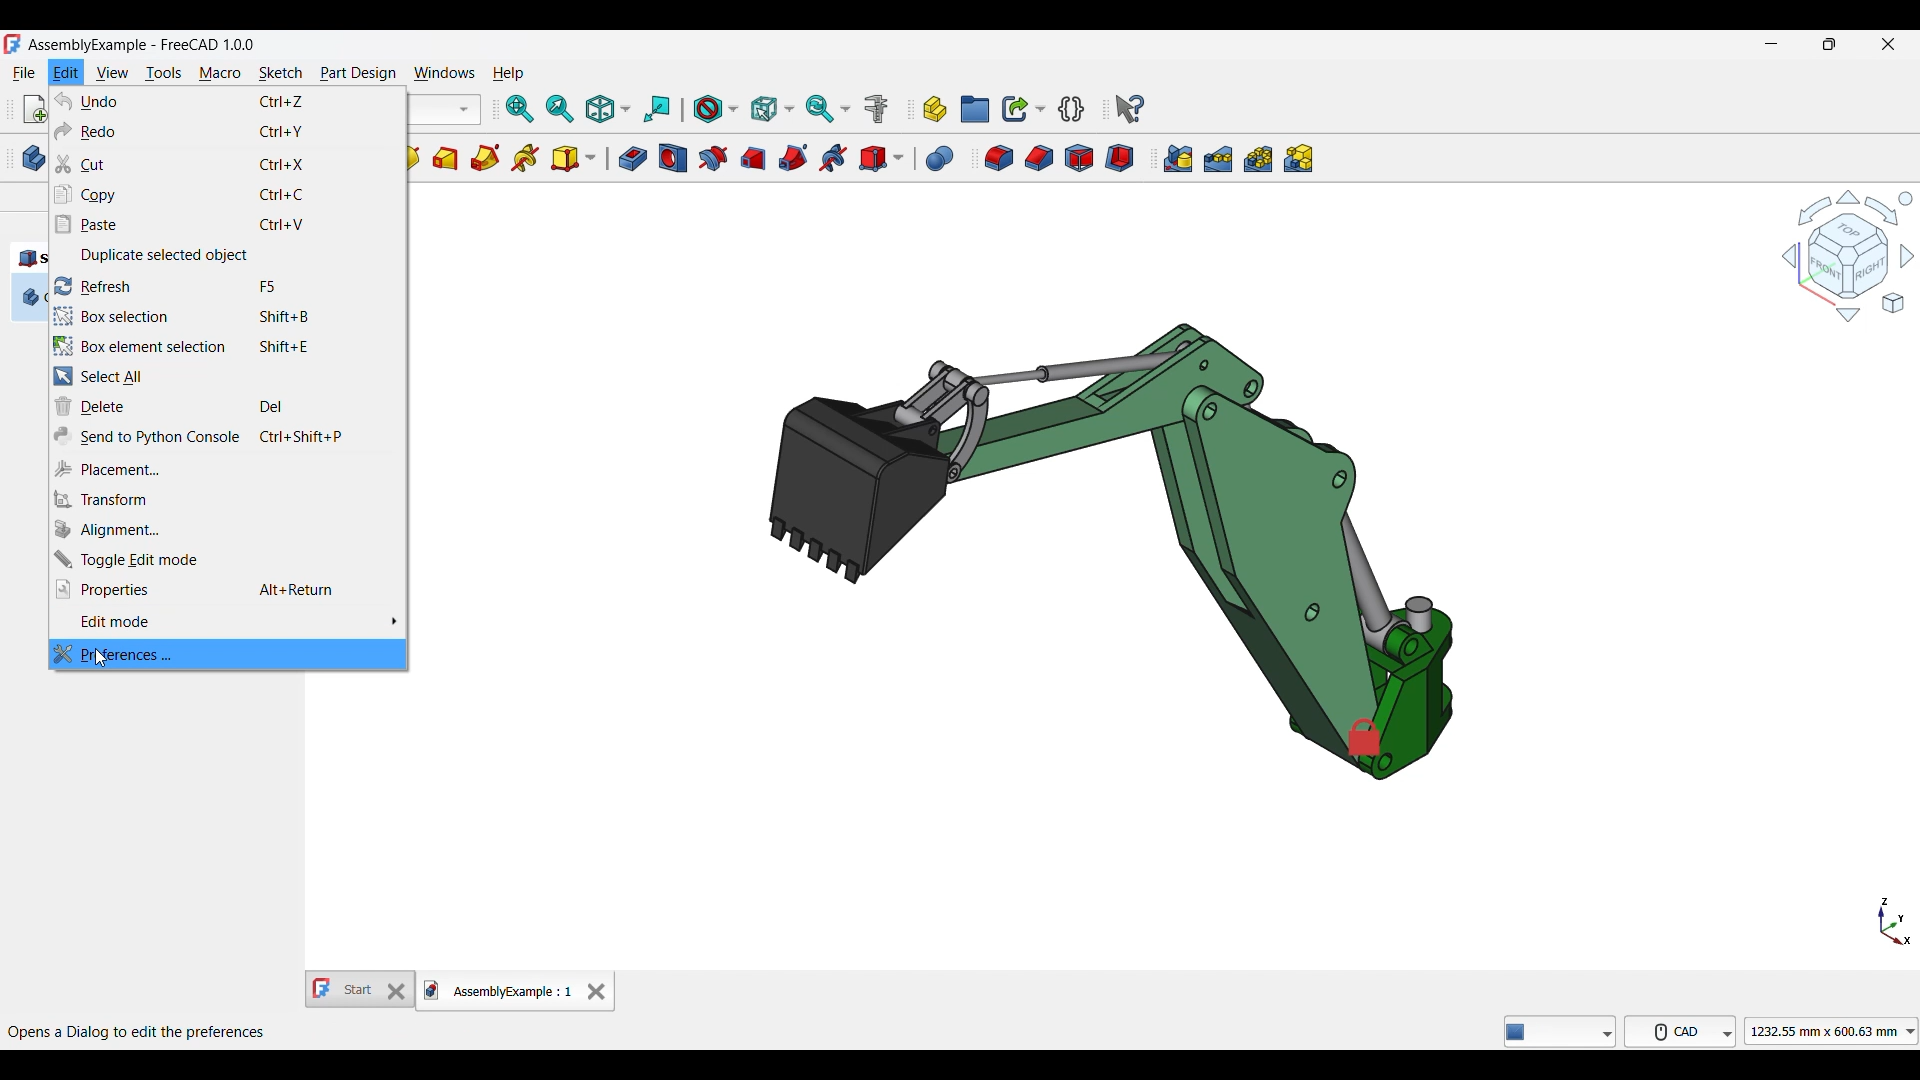 This screenshot has width=1920, height=1080. Describe the element at coordinates (673, 158) in the screenshot. I see `Hole` at that location.